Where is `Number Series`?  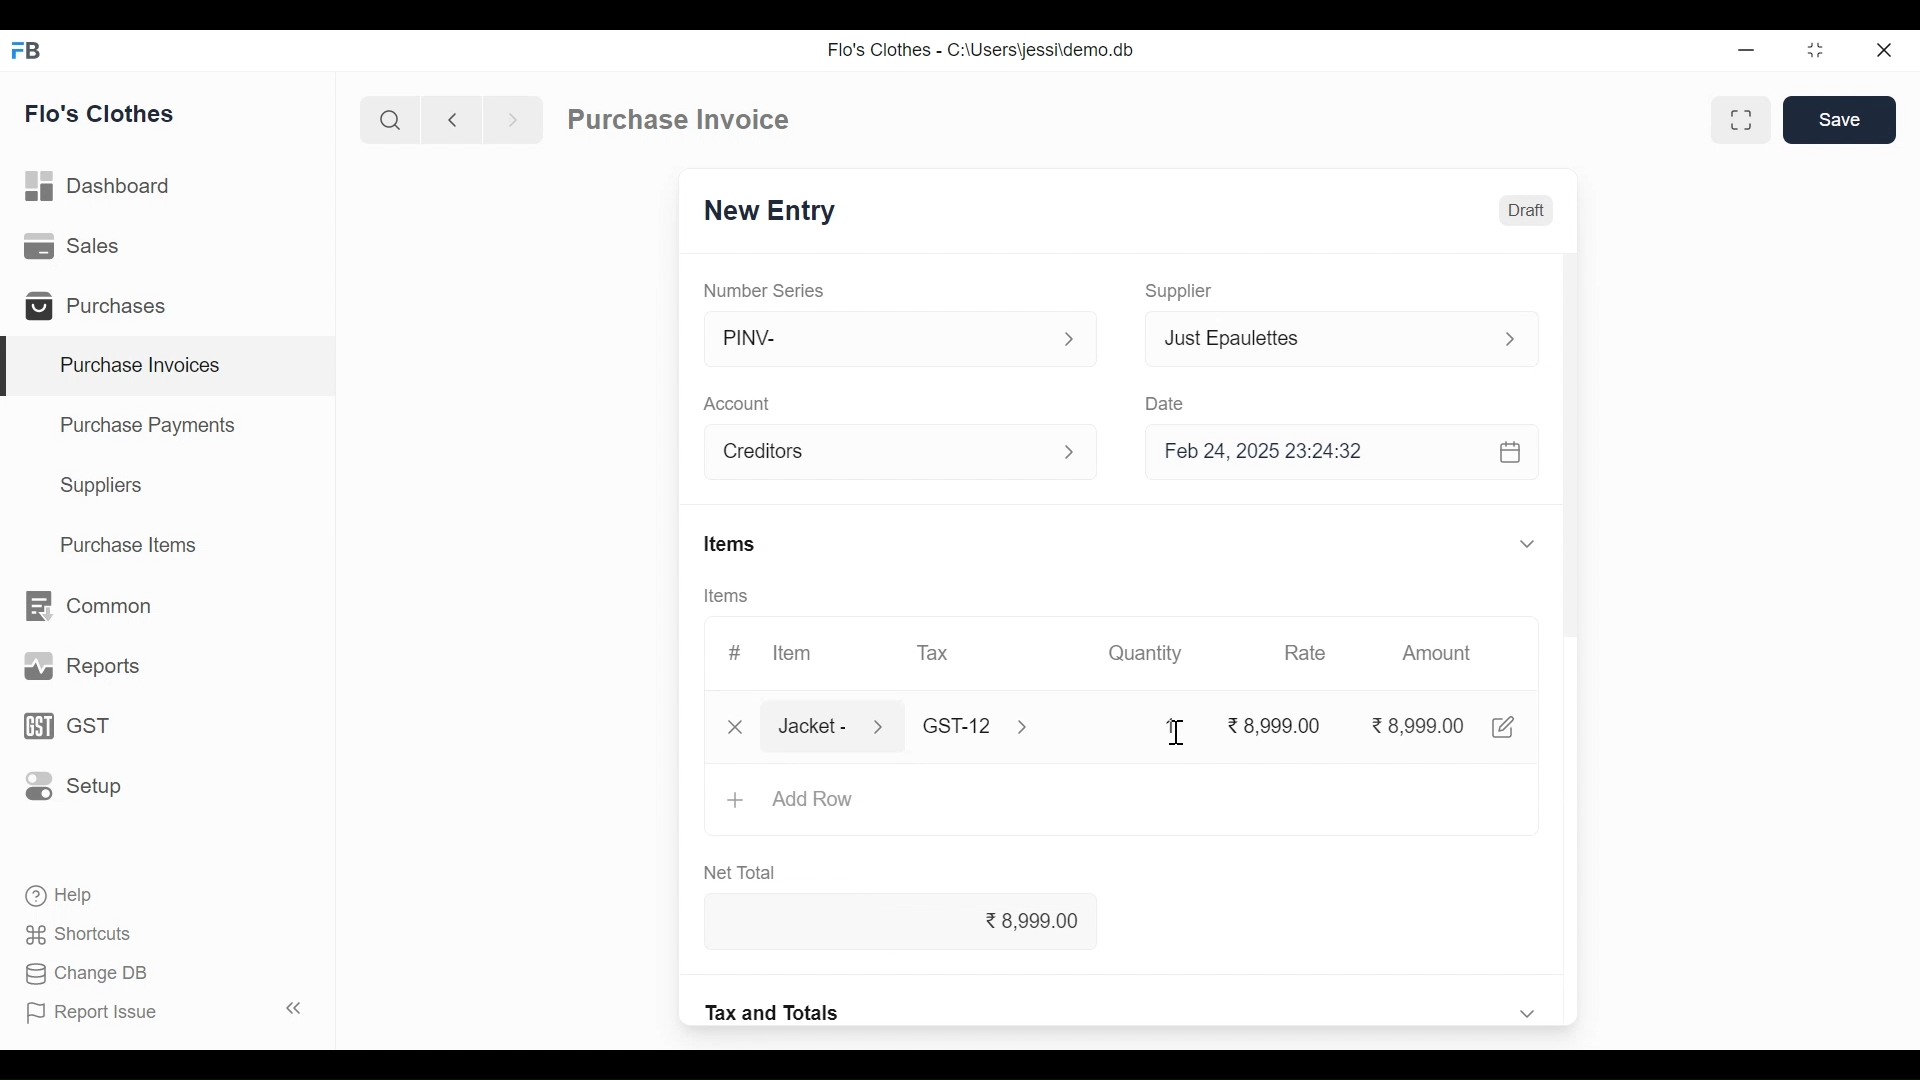 Number Series is located at coordinates (765, 289).